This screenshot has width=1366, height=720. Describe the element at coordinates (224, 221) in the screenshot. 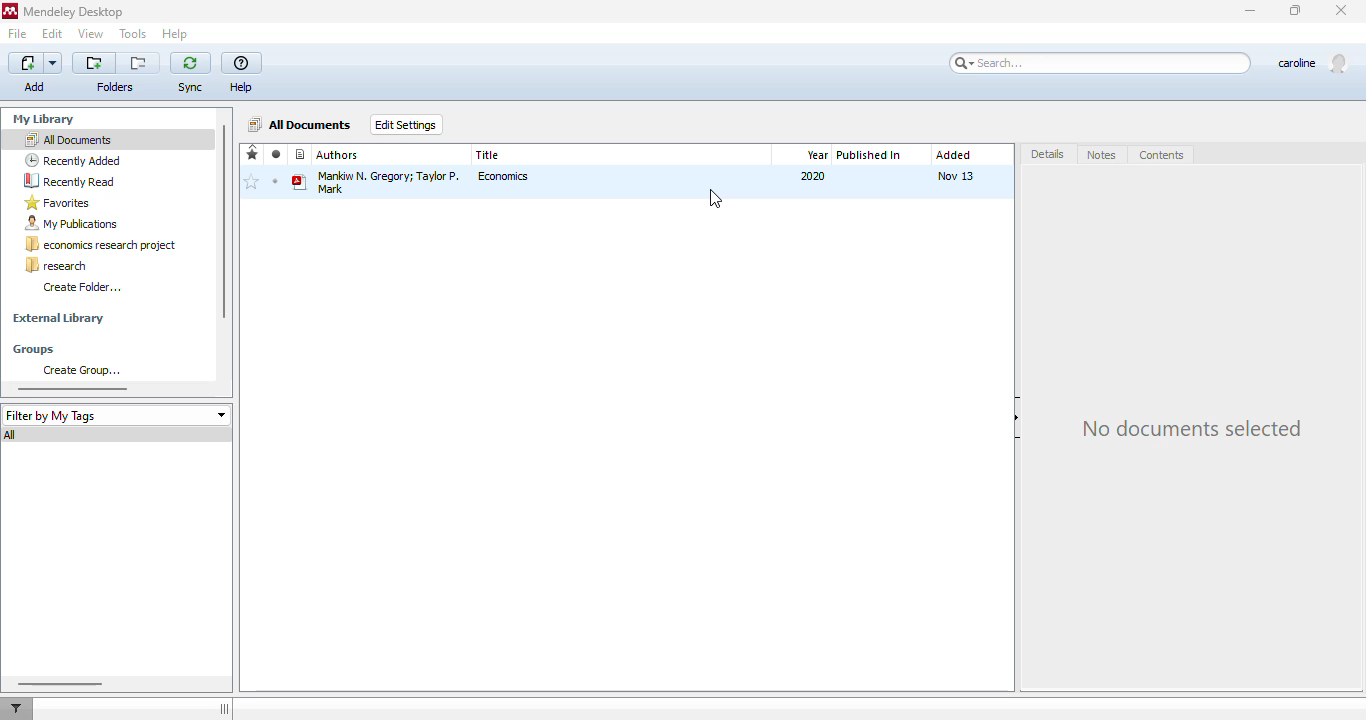

I see `vertical scroll bar` at that location.